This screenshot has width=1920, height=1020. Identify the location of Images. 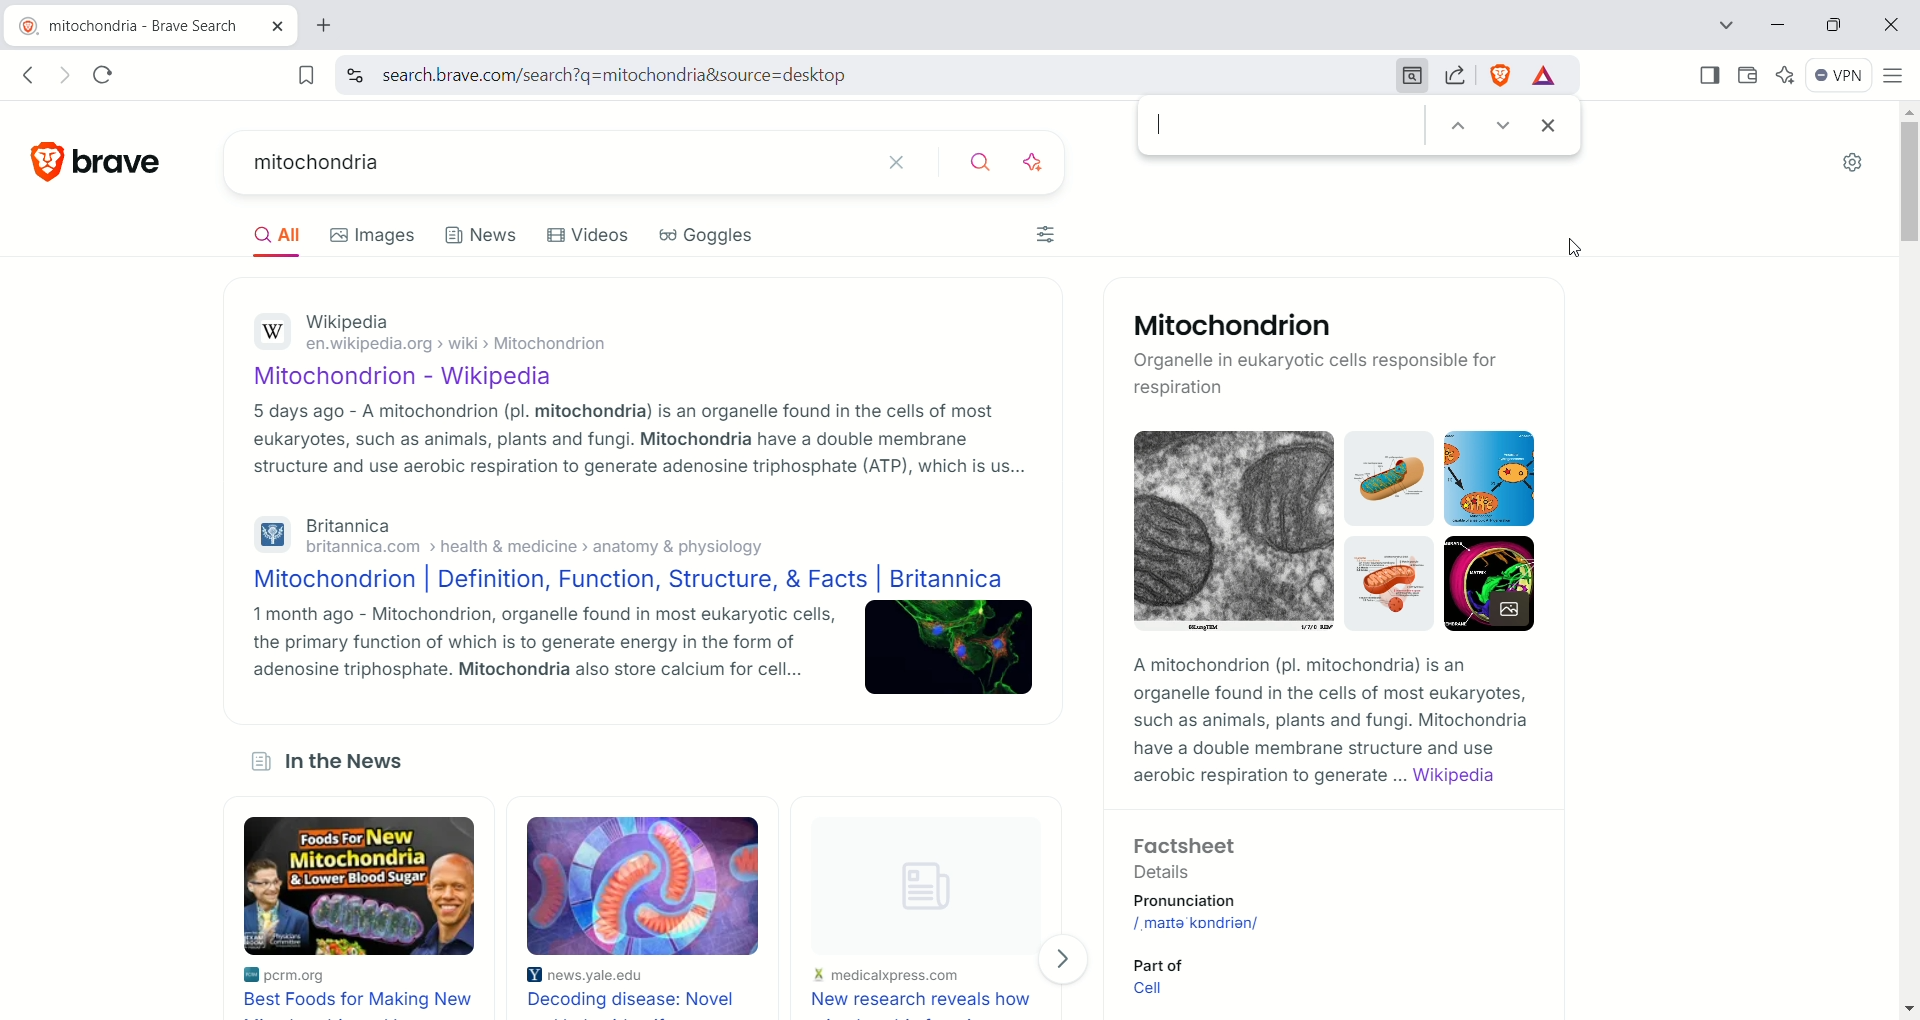
(369, 233).